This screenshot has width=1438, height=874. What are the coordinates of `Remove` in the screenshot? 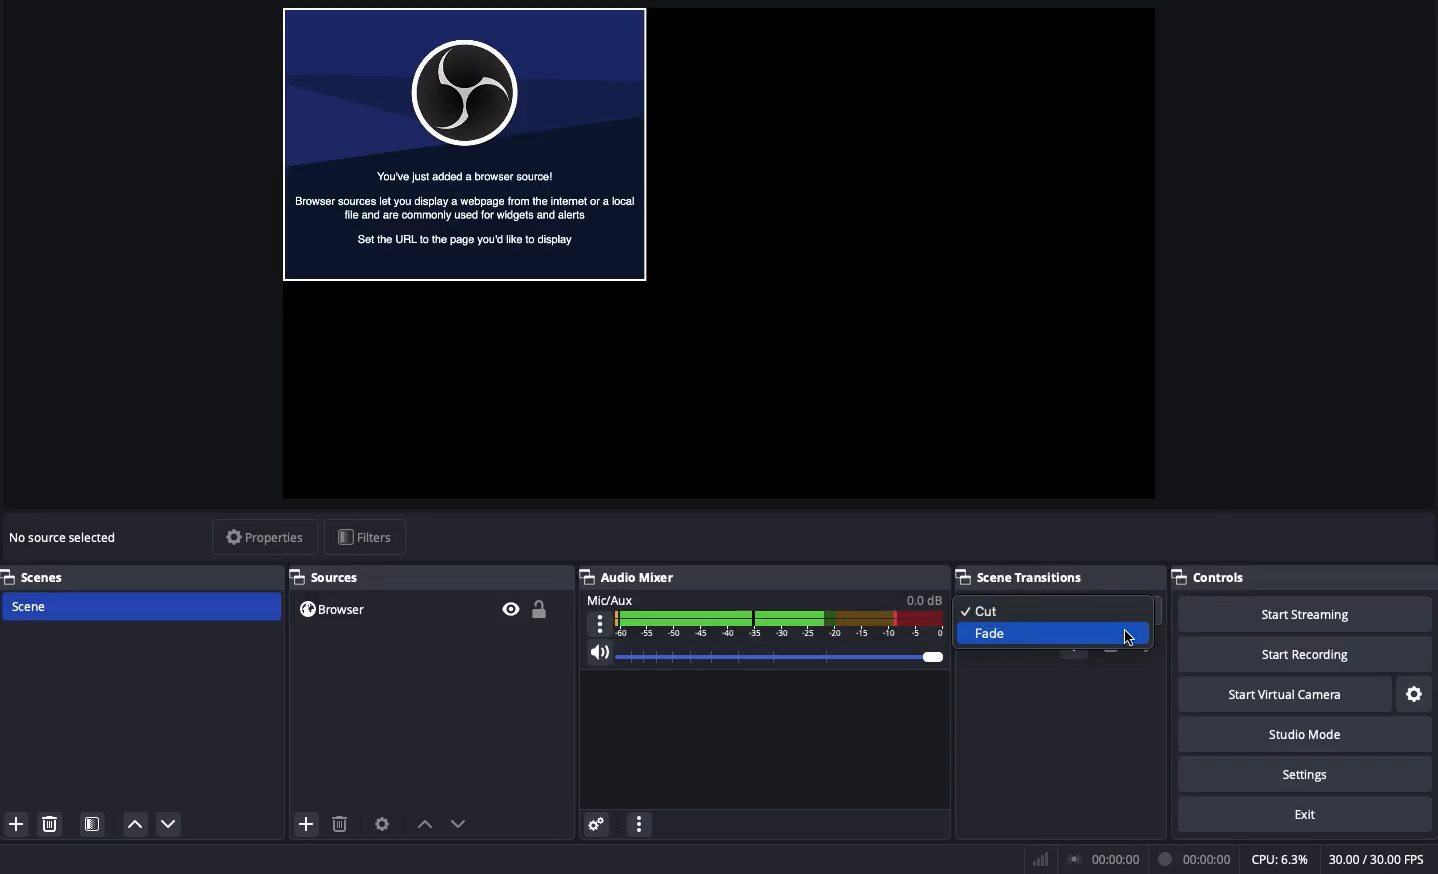 It's located at (52, 826).